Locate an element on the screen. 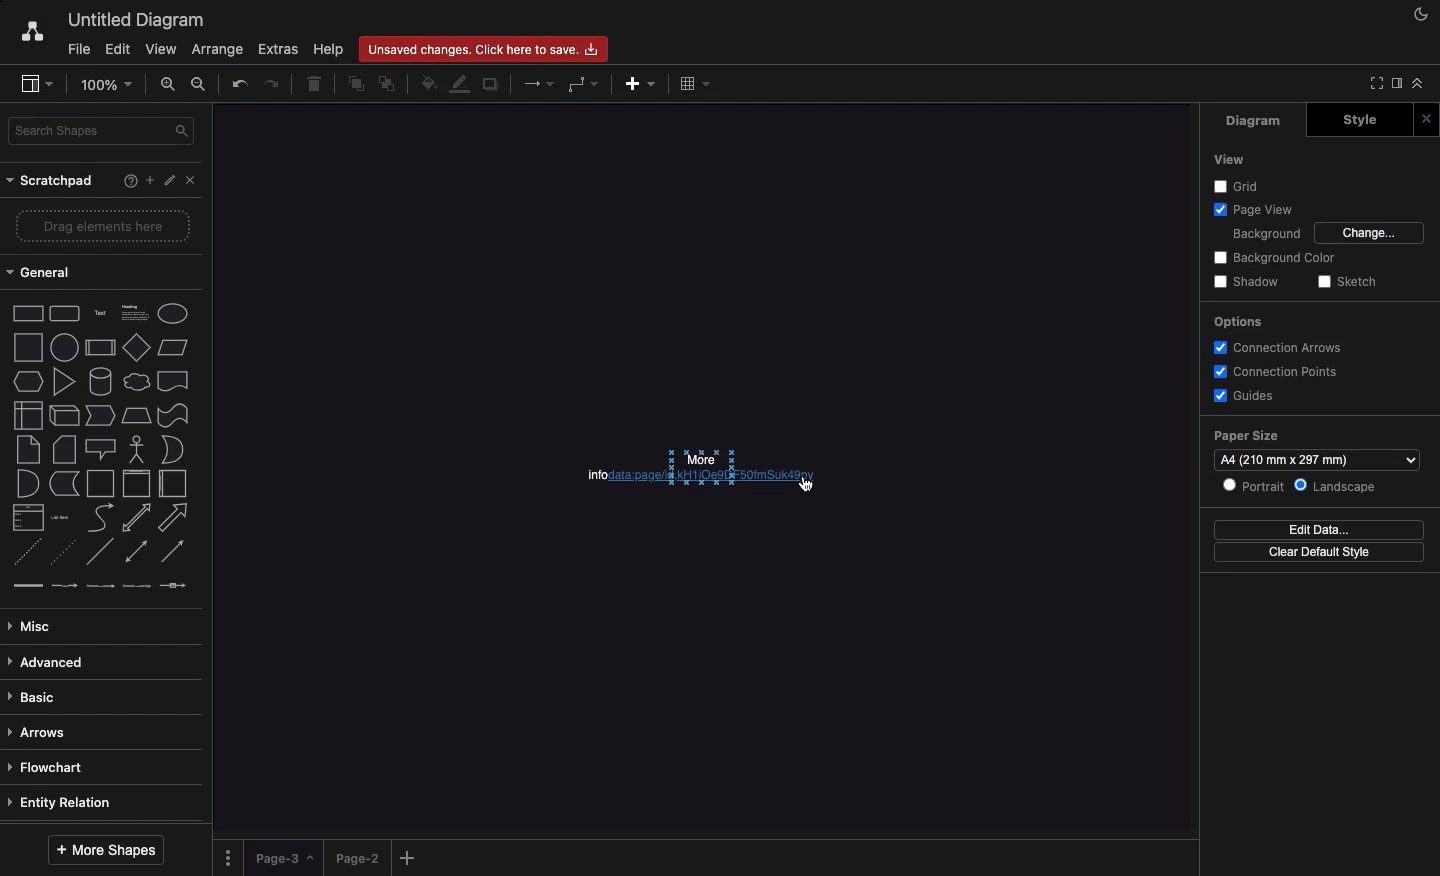  trapezoid is located at coordinates (136, 416).